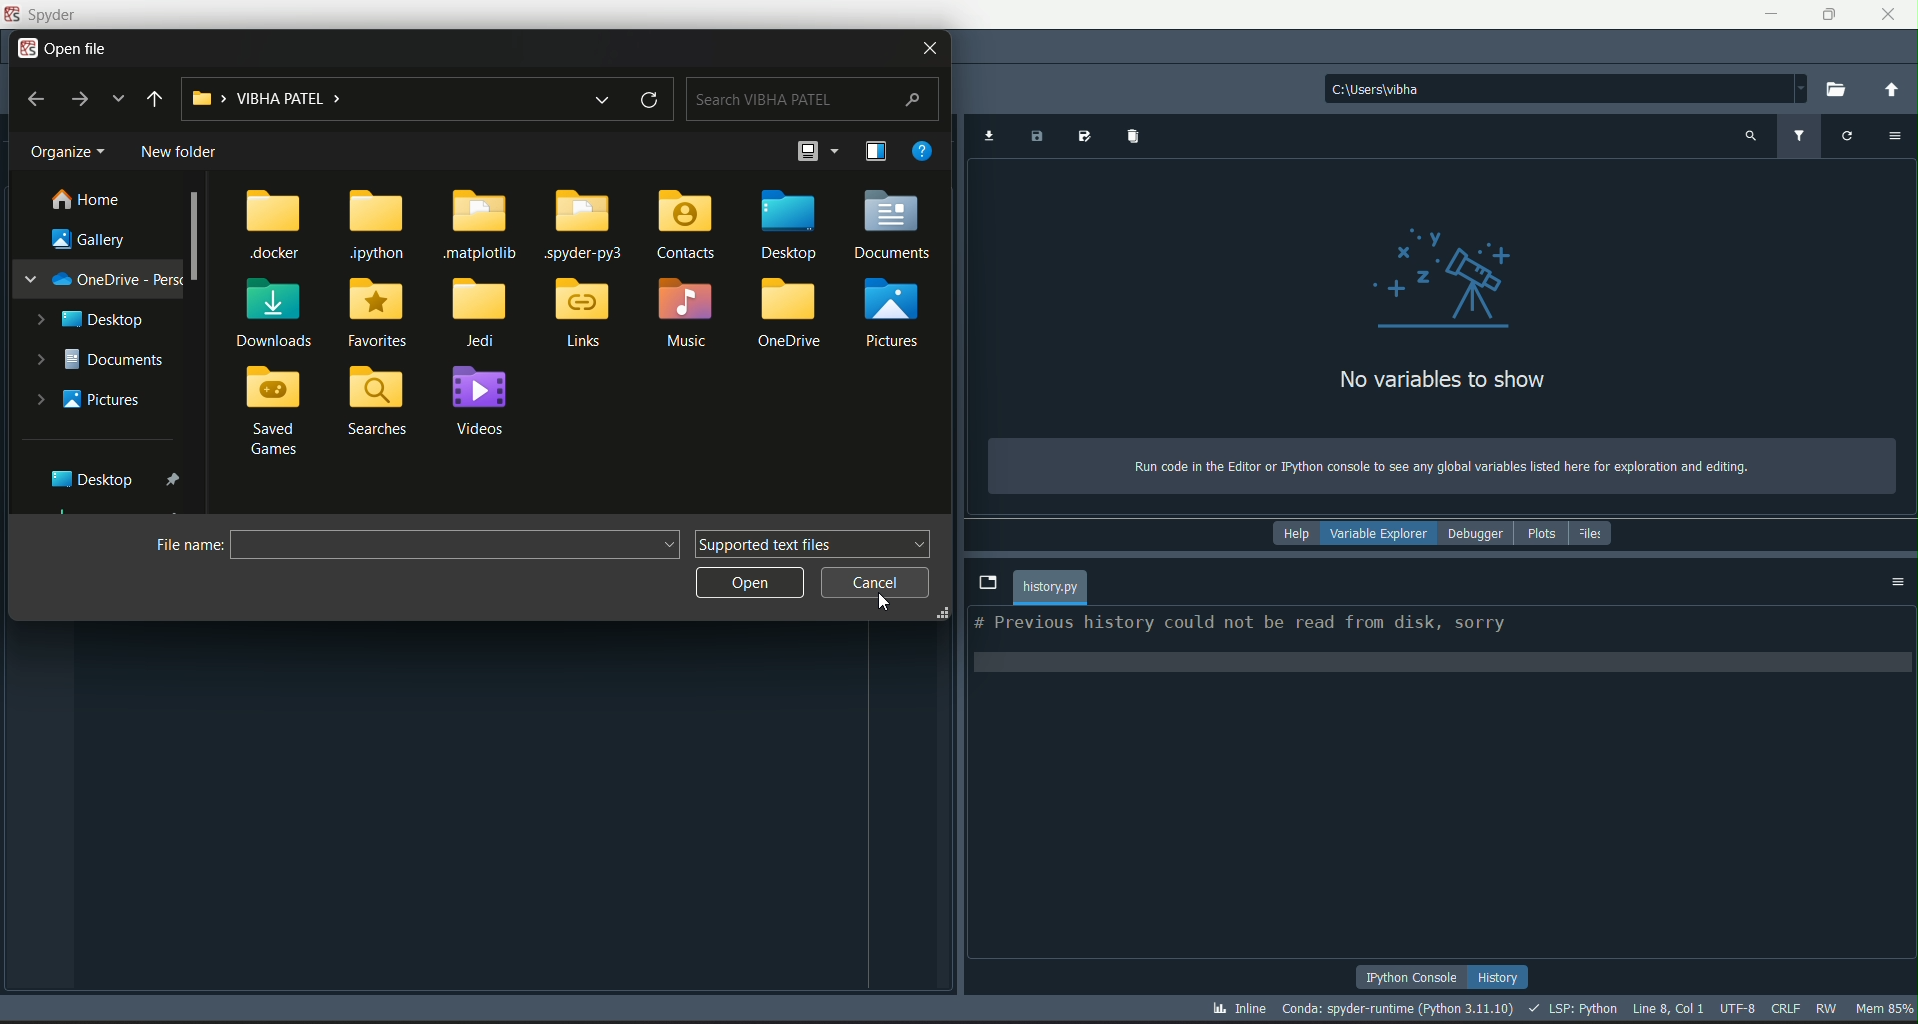 This screenshot has width=1918, height=1024. Describe the element at coordinates (686, 224) in the screenshot. I see `contacts` at that location.